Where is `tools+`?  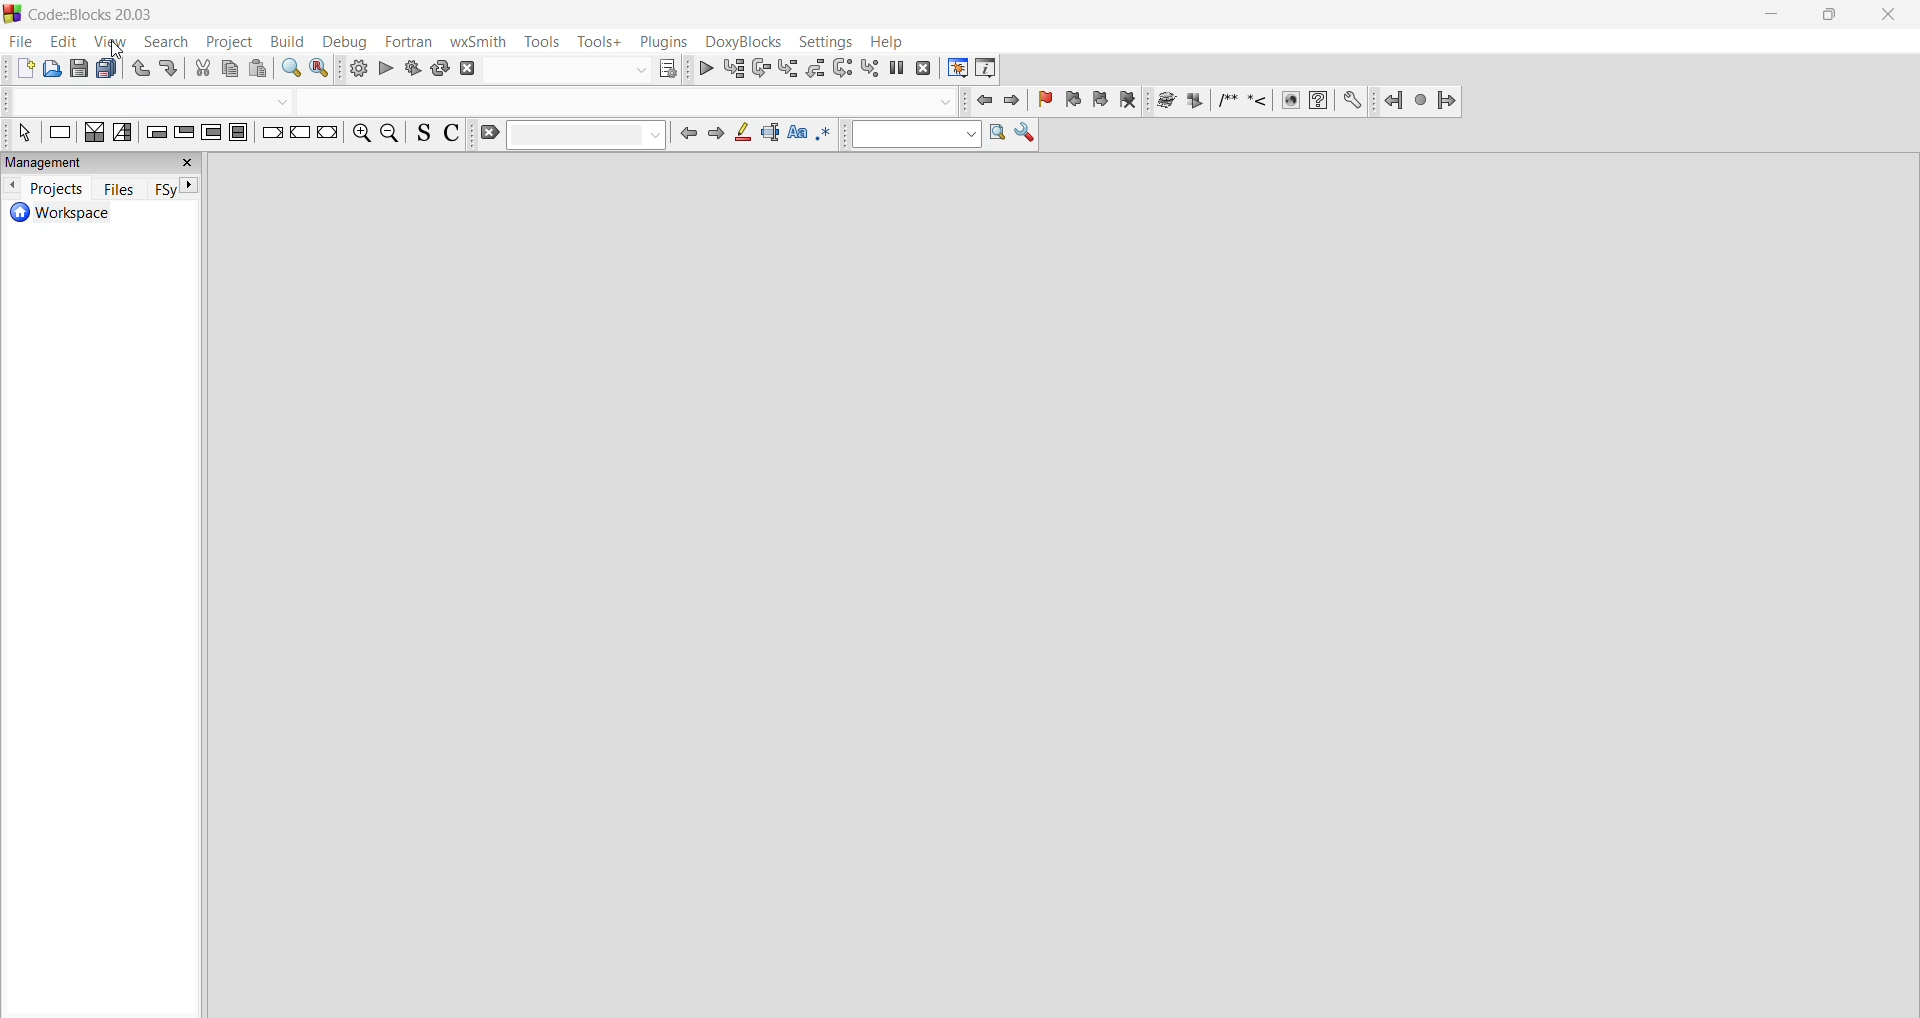
tools+ is located at coordinates (601, 42).